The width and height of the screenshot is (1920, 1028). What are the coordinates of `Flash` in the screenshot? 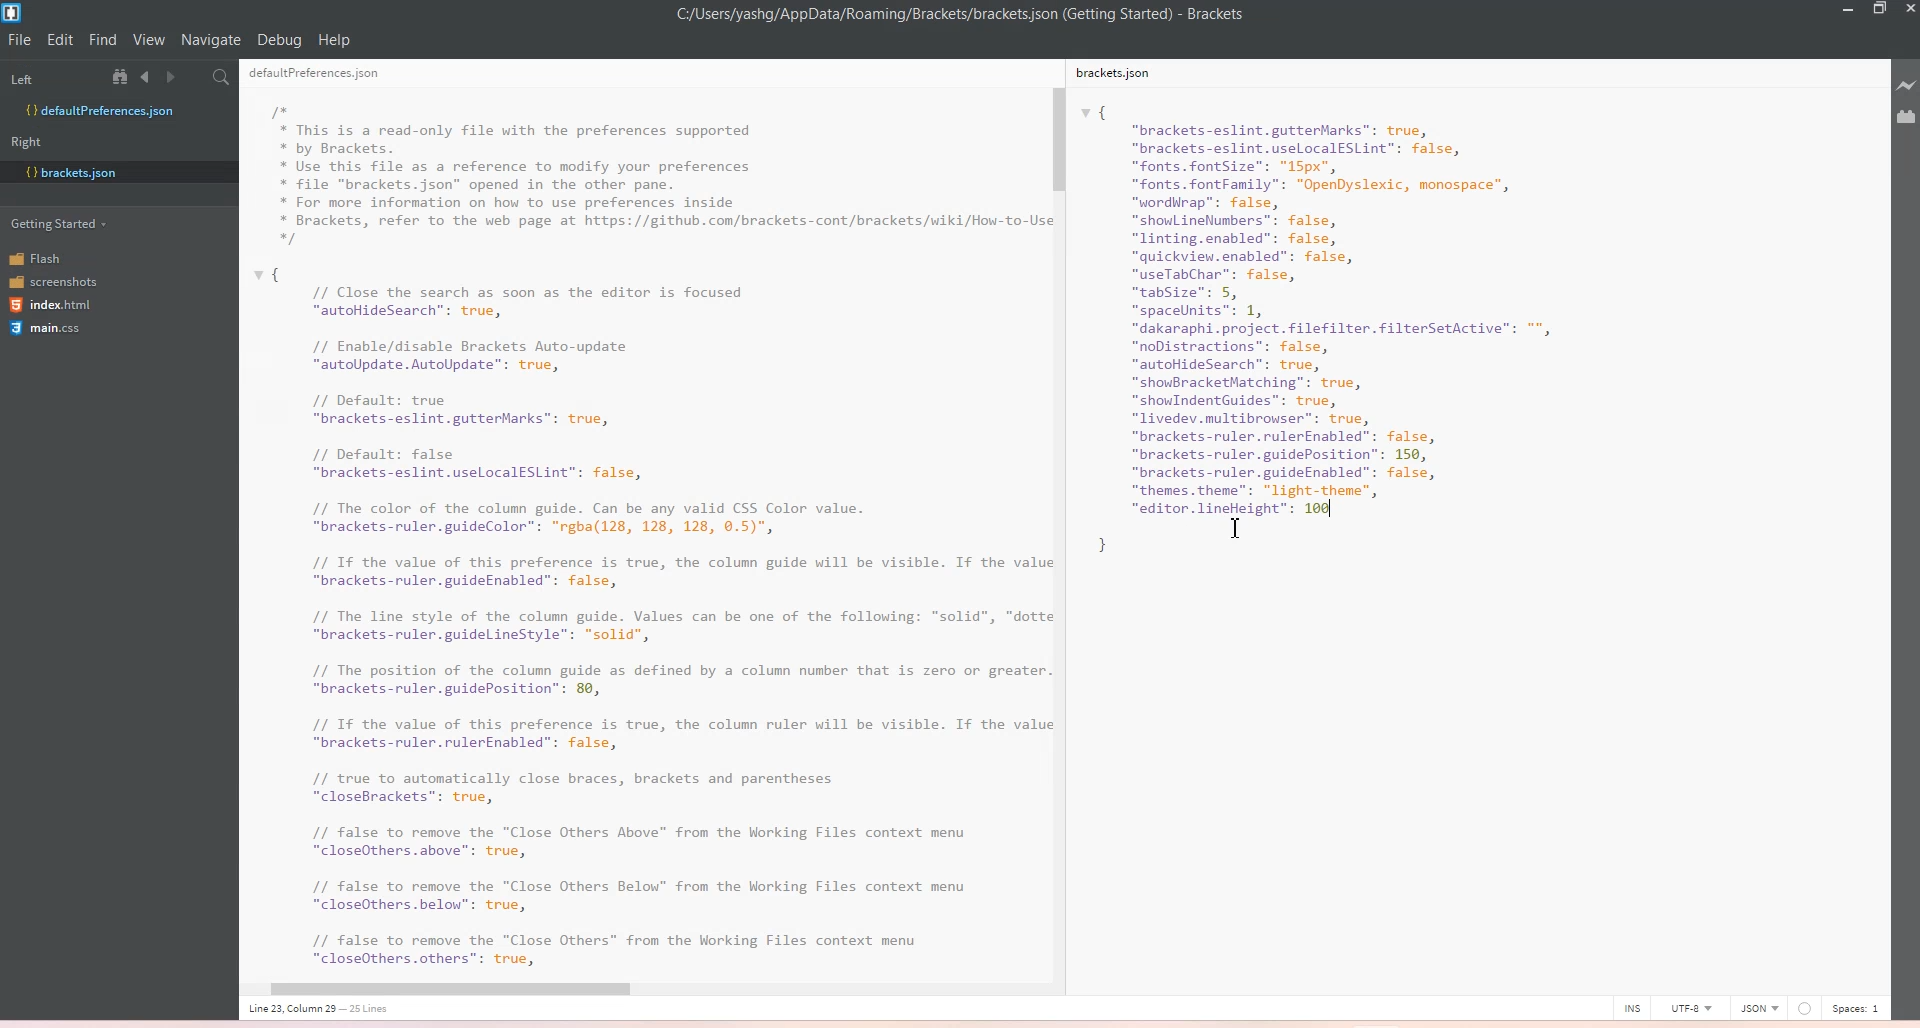 It's located at (49, 257).